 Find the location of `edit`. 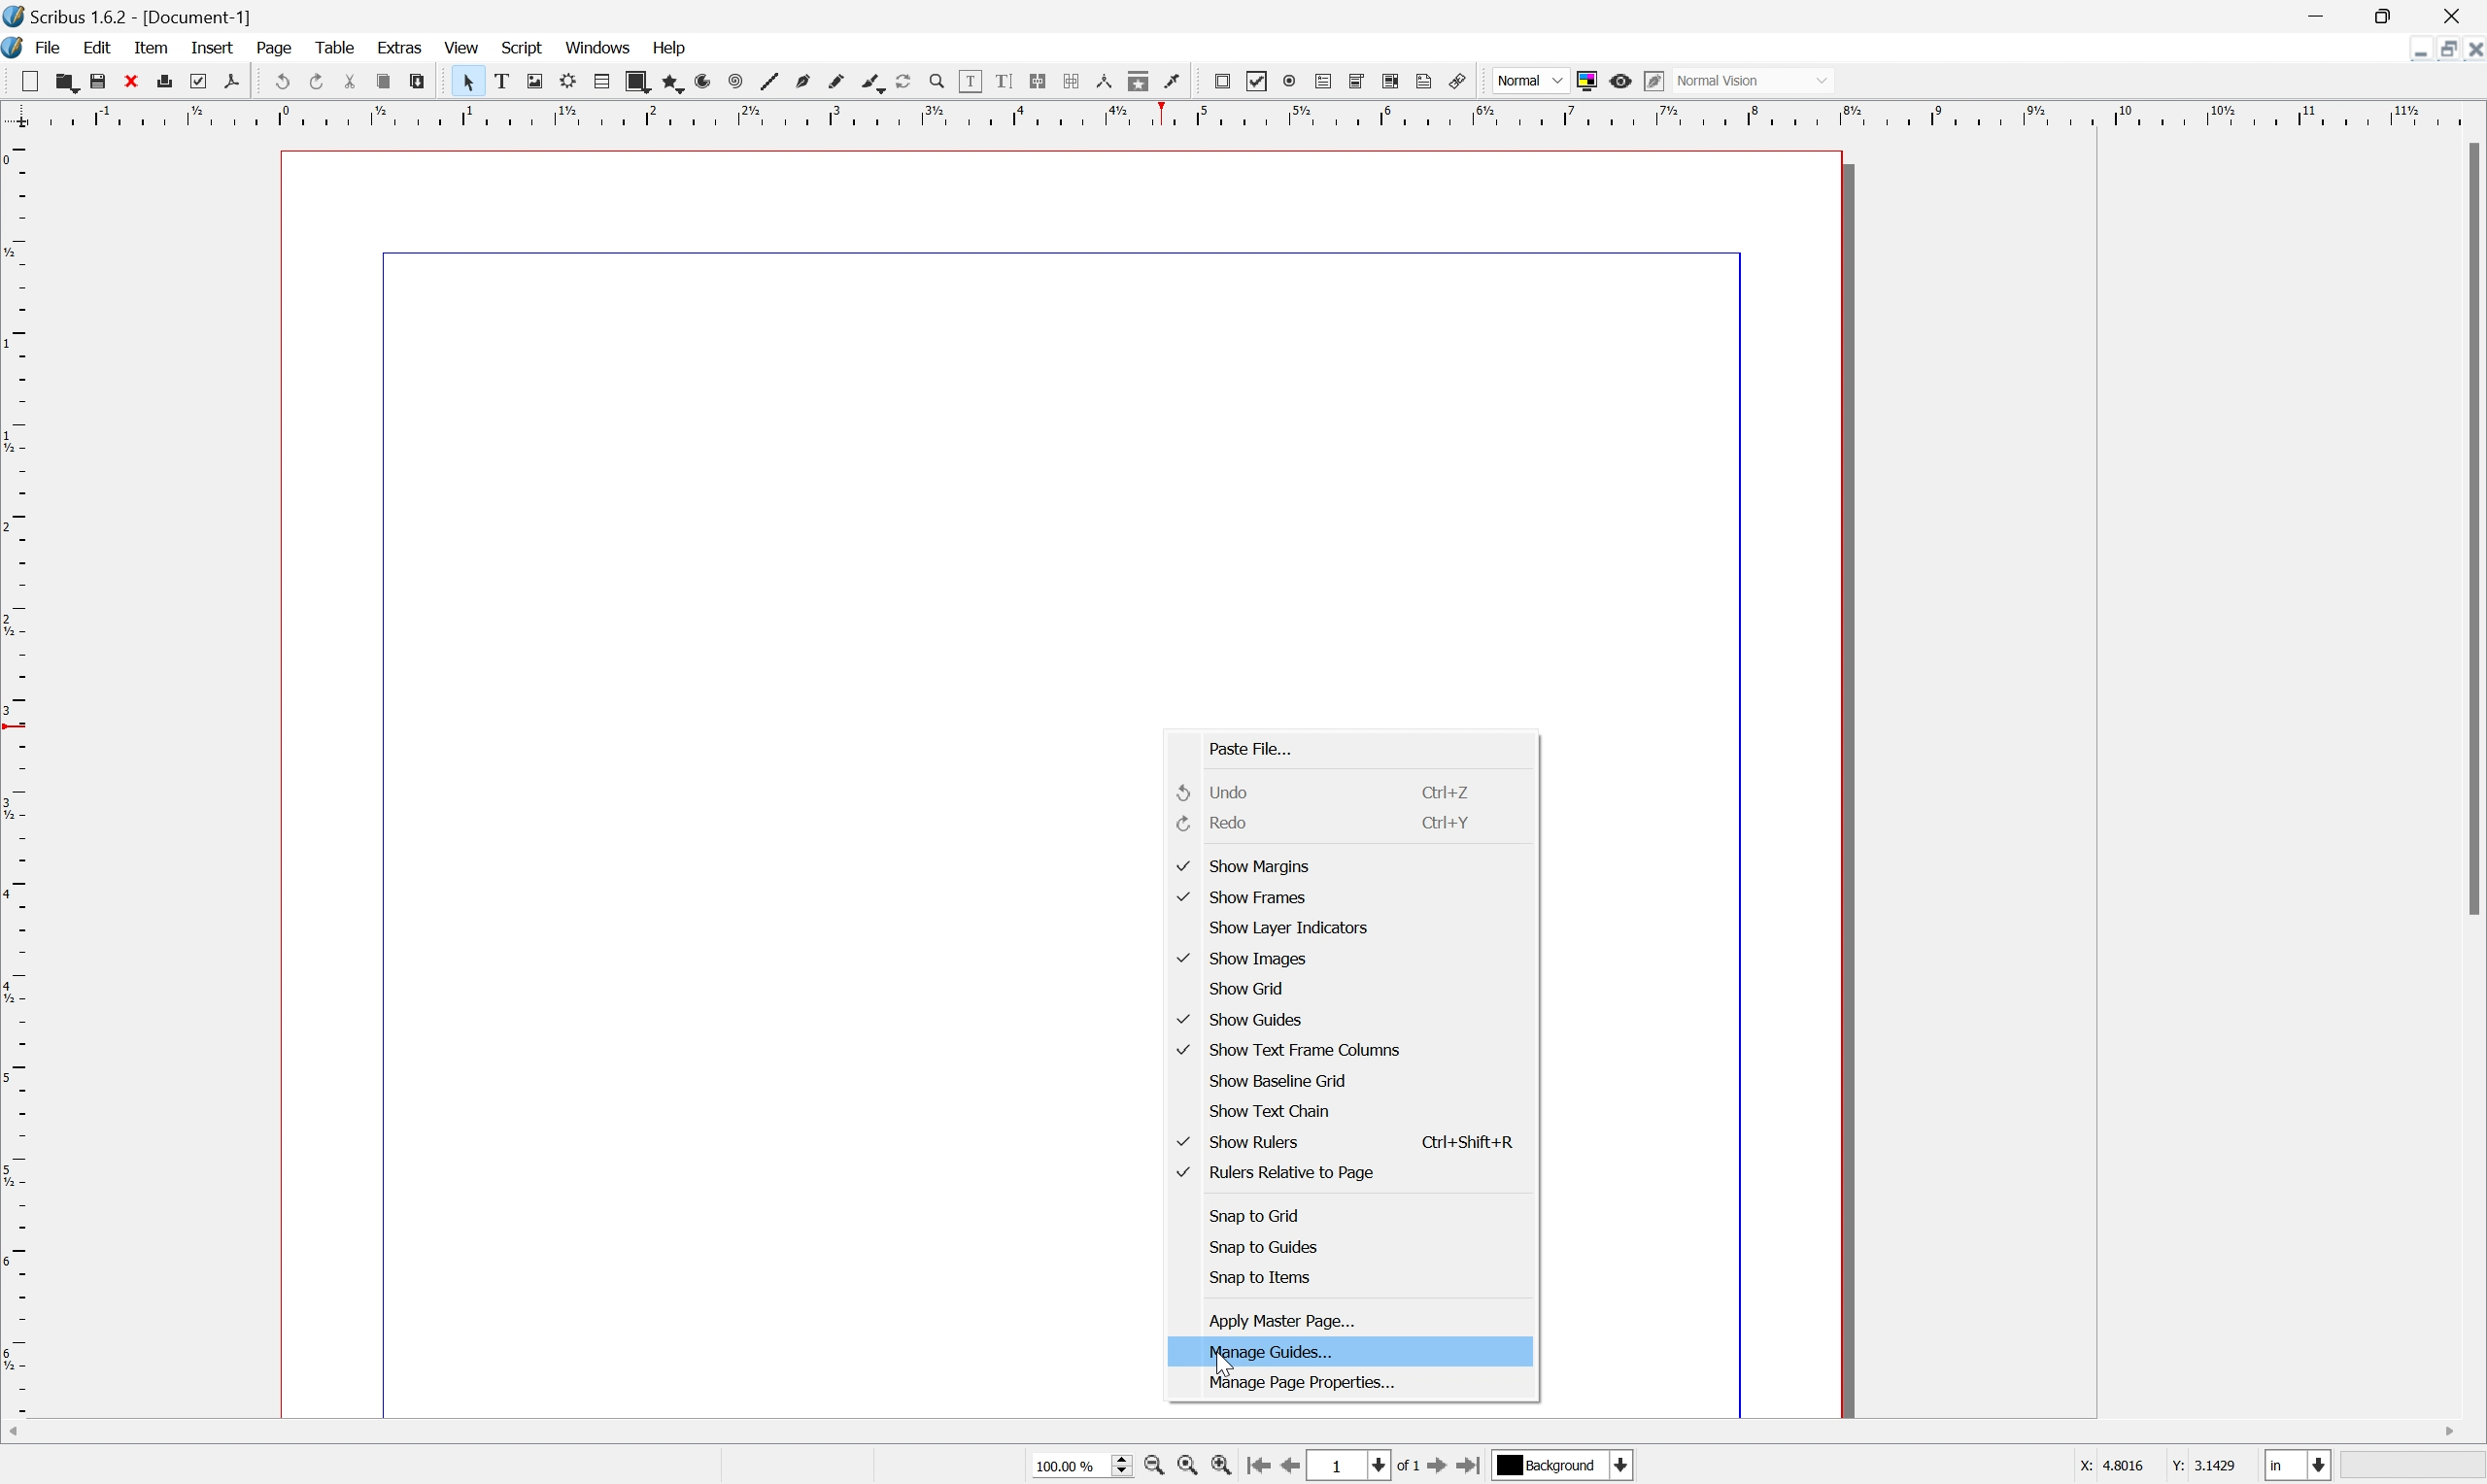

edit is located at coordinates (97, 47).